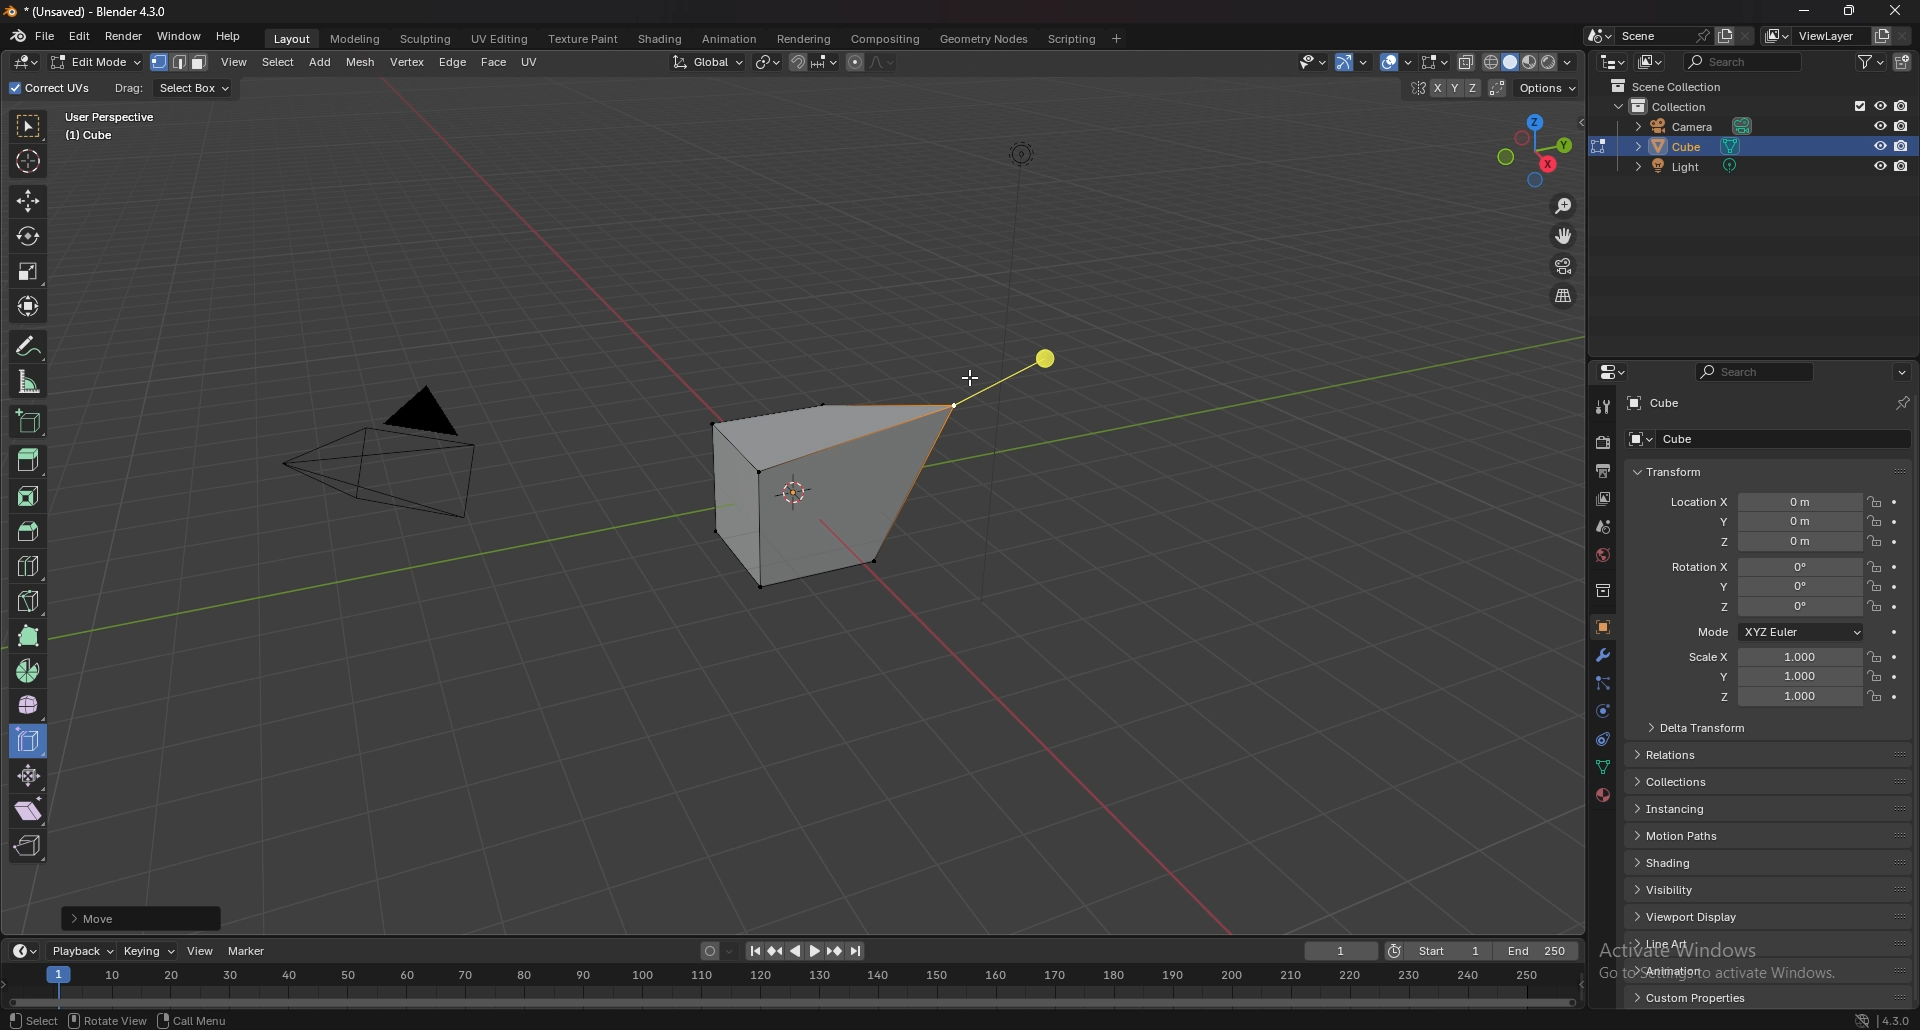 Image resolution: width=1920 pixels, height=1030 pixels. What do you see at coordinates (1900, 403) in the screenshot?
I see `pin` at bounding box center [1900, 403].